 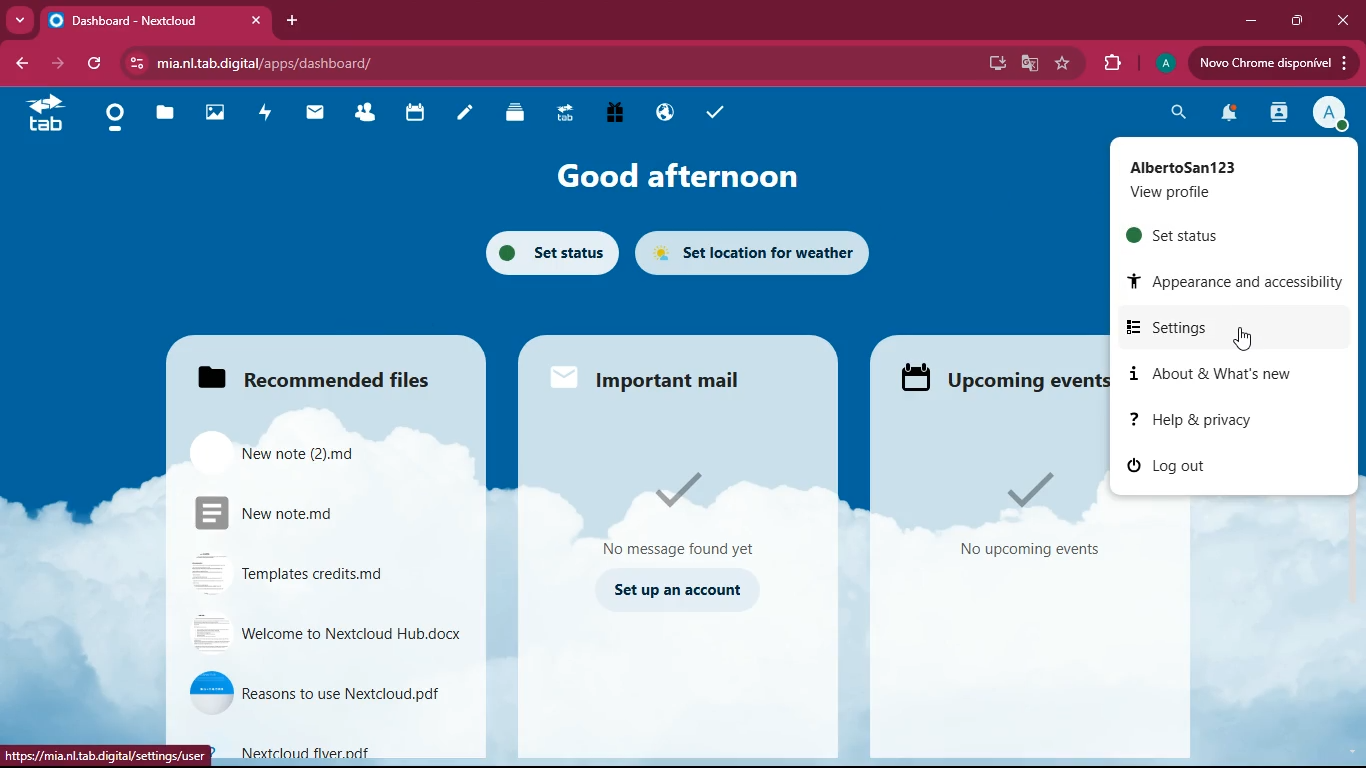 I want to click on upcoming events, so click(x=997, y=378).